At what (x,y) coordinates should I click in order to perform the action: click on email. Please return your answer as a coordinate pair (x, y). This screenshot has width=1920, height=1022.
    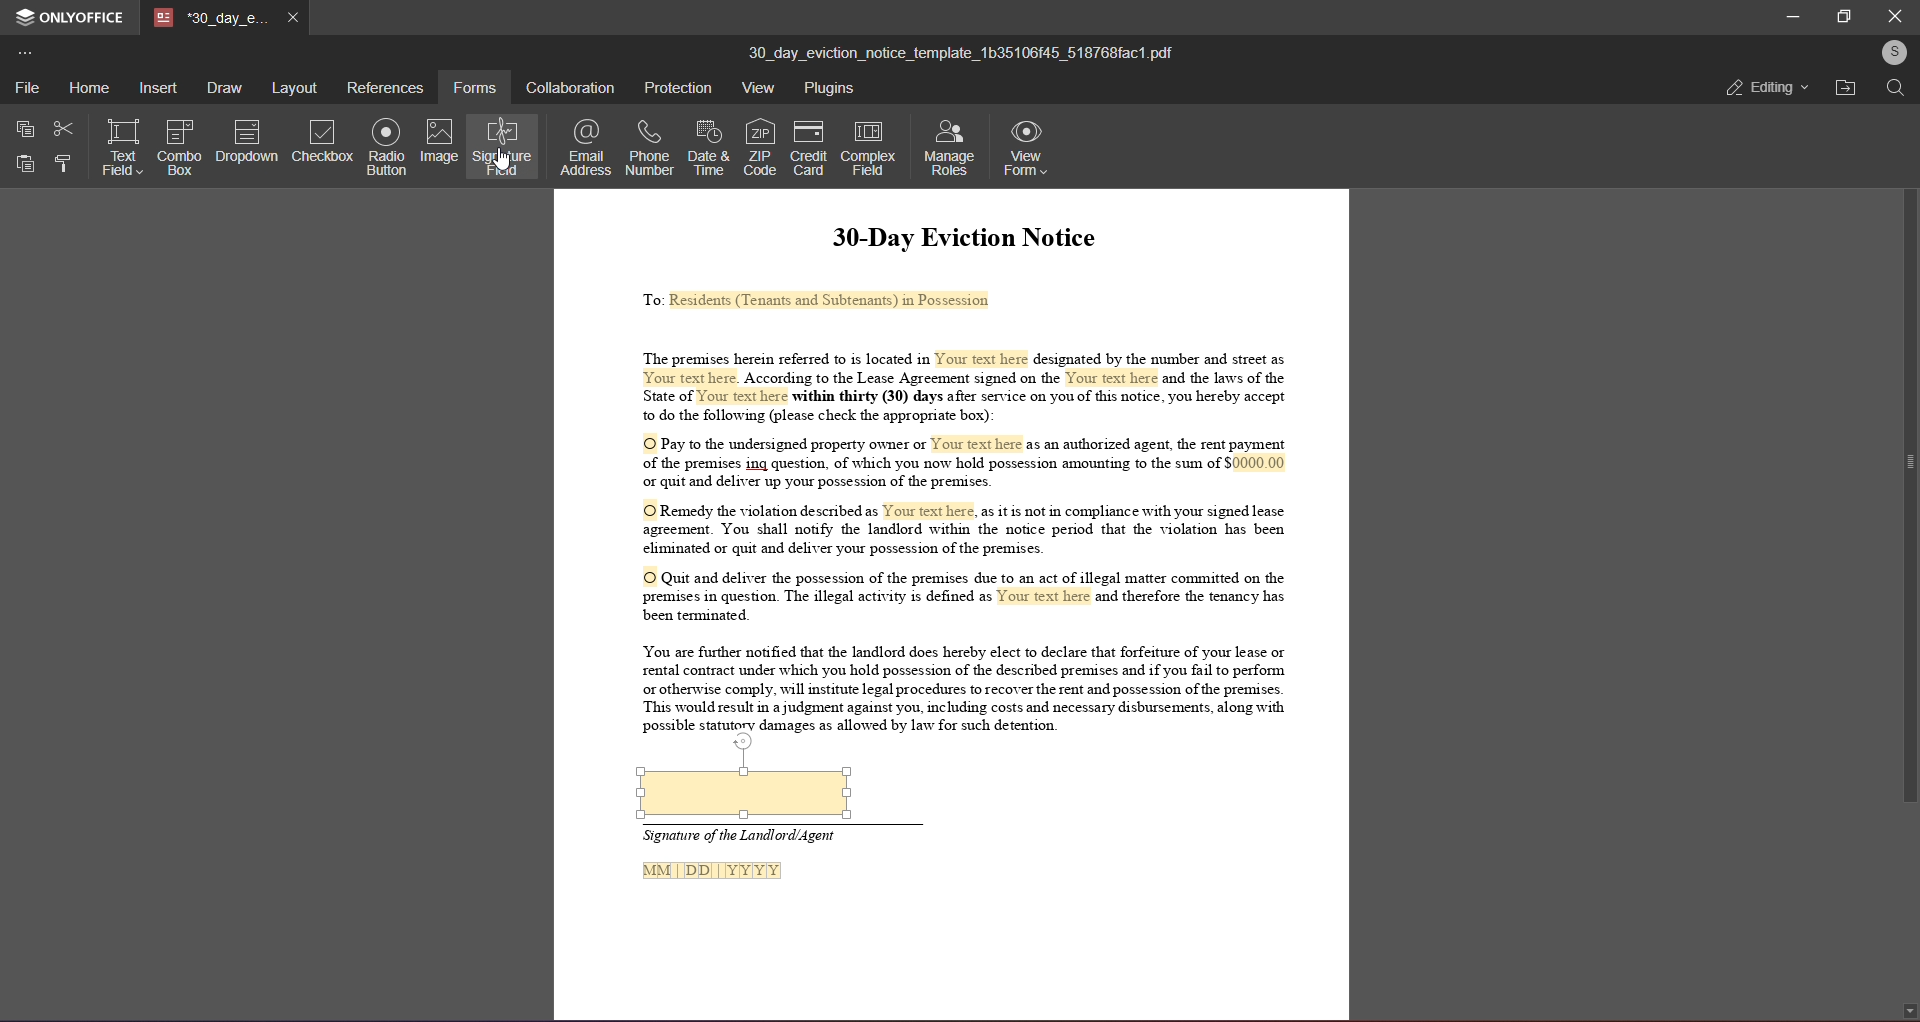
    Looking at the image, I should click on (584, 145).